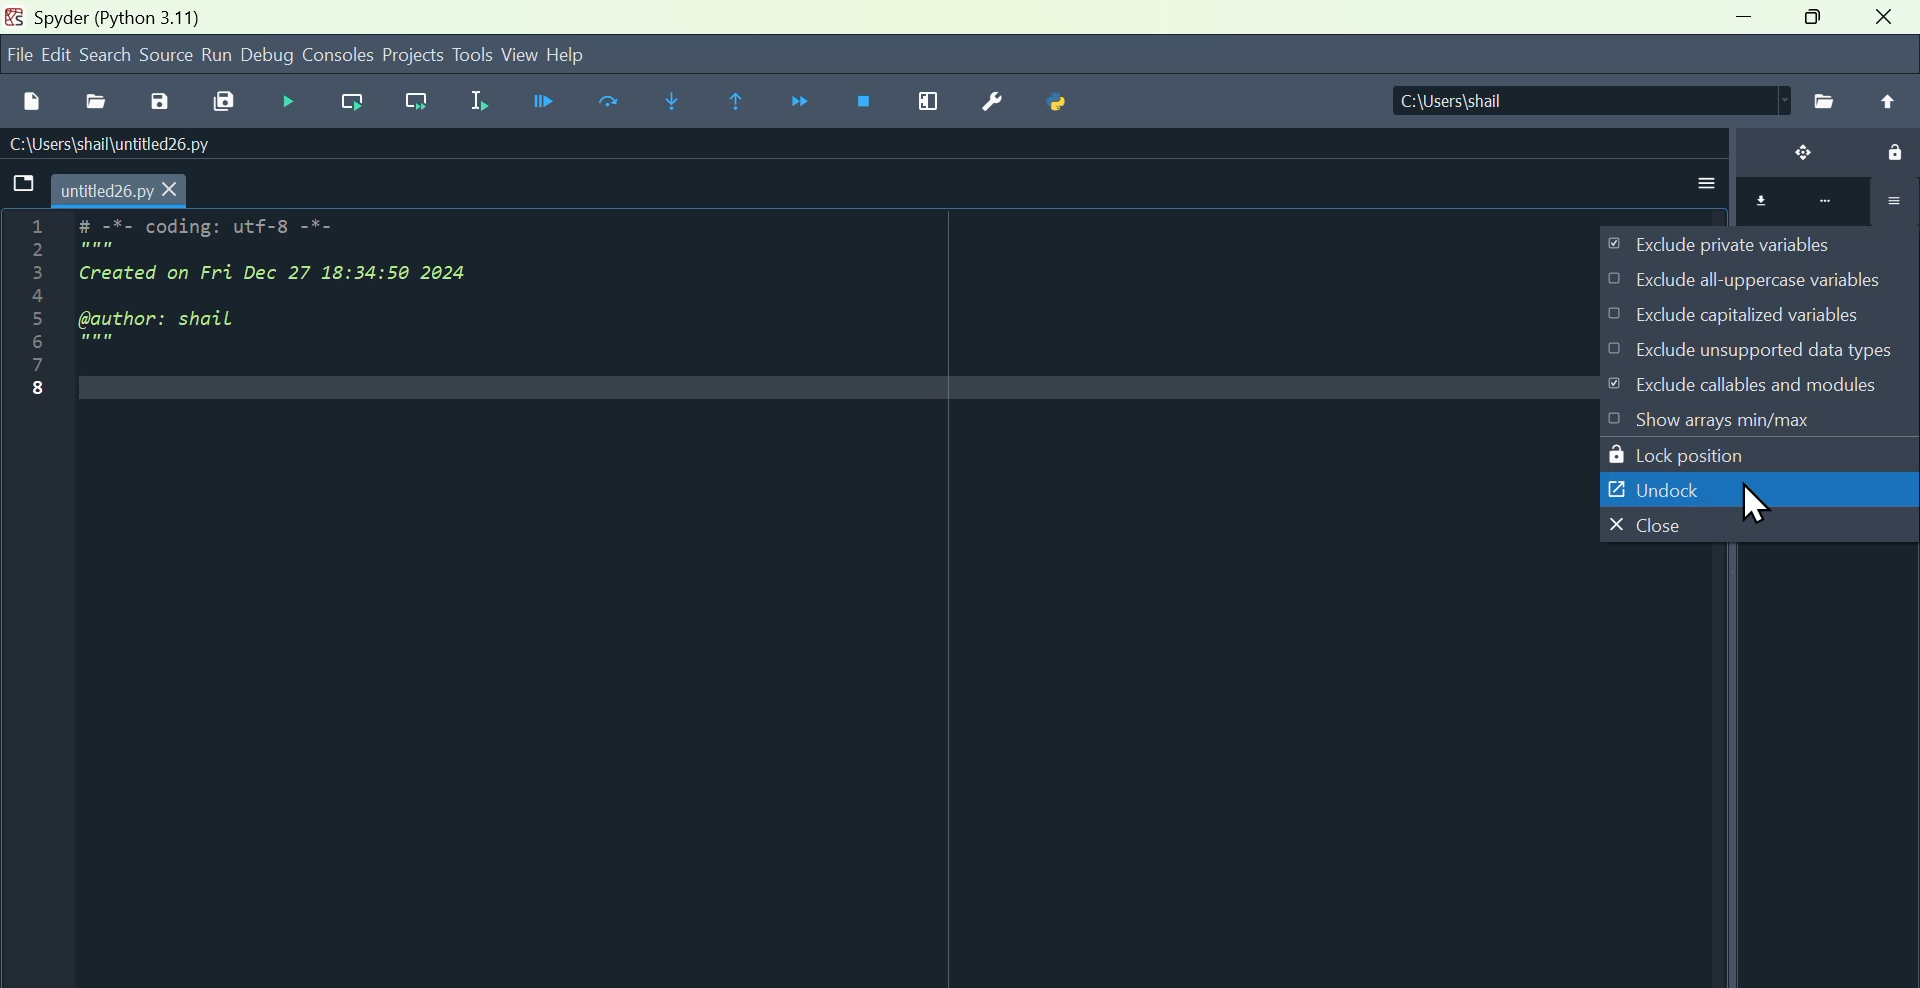  Describe the element at coordinates (1888, 101) in the screenshot. I see `upload` at that location.